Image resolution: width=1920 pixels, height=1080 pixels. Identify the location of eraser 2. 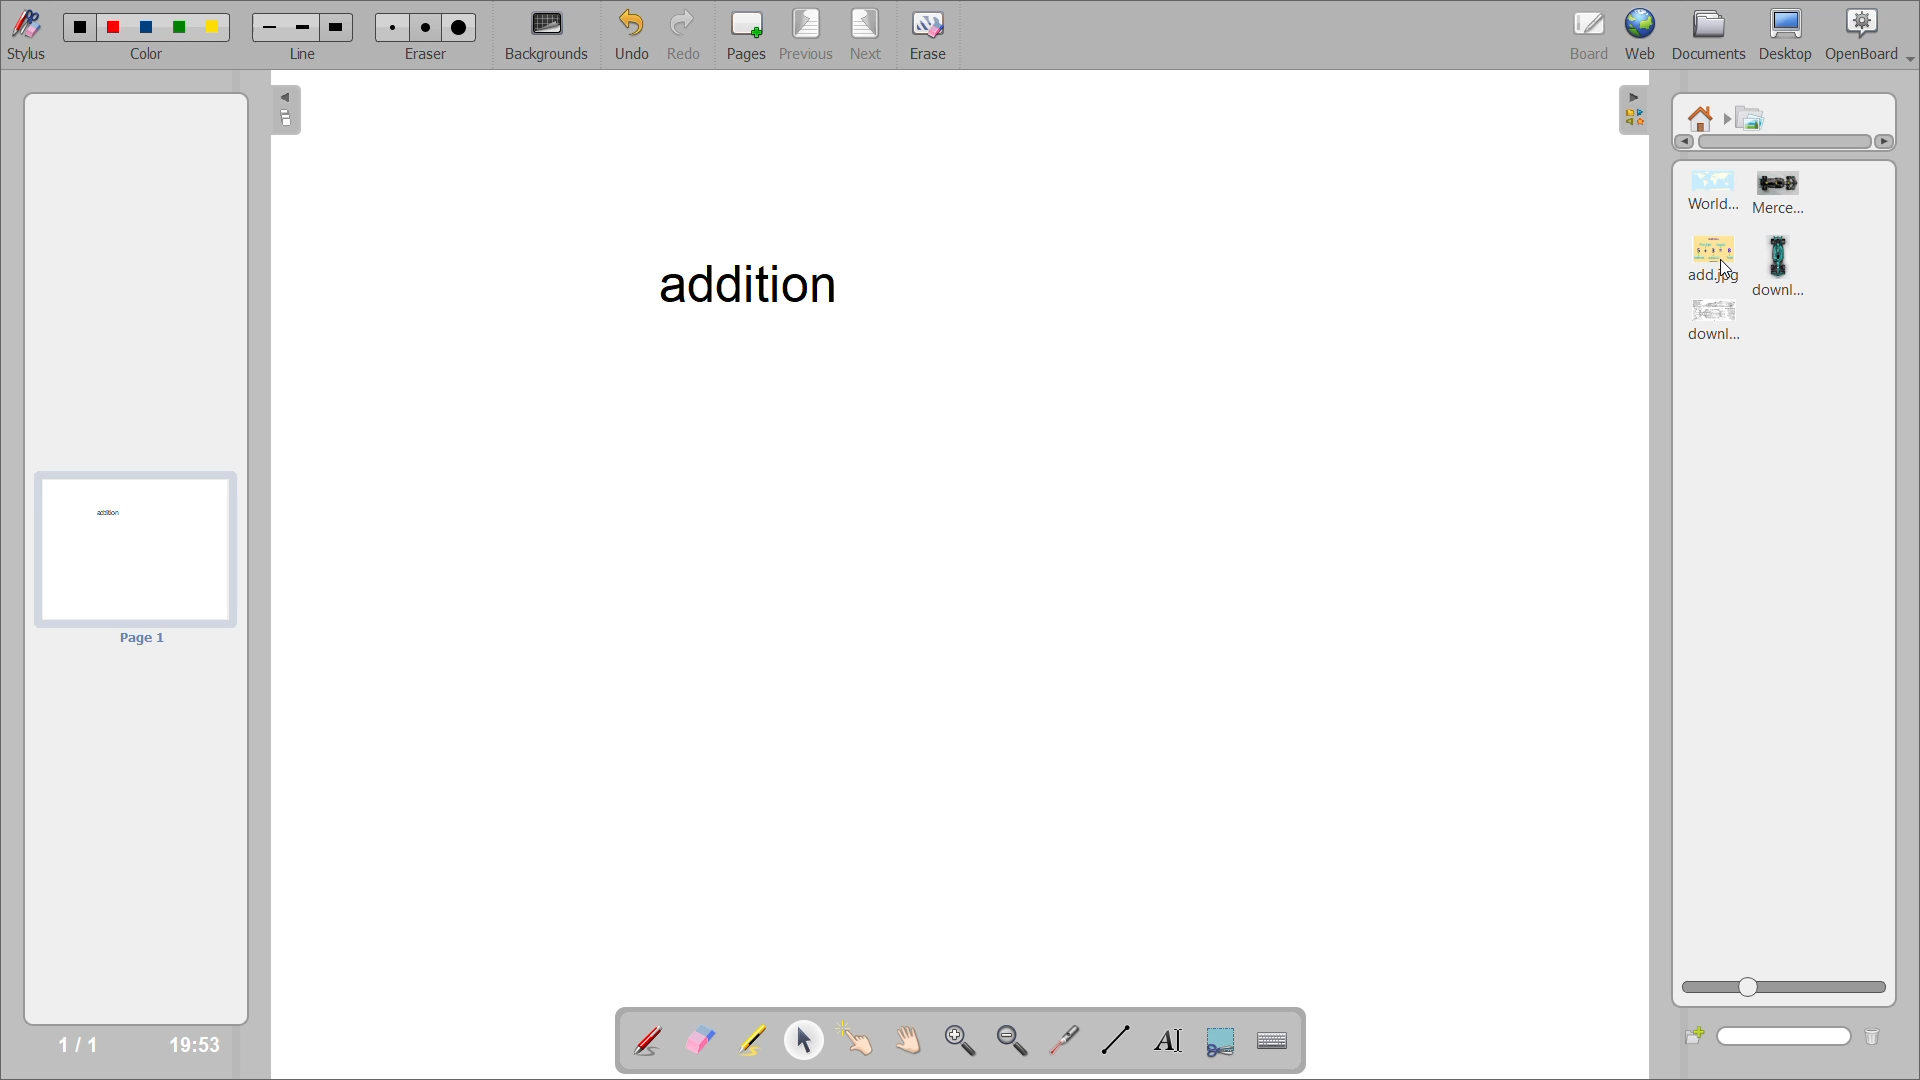
(421, 27).